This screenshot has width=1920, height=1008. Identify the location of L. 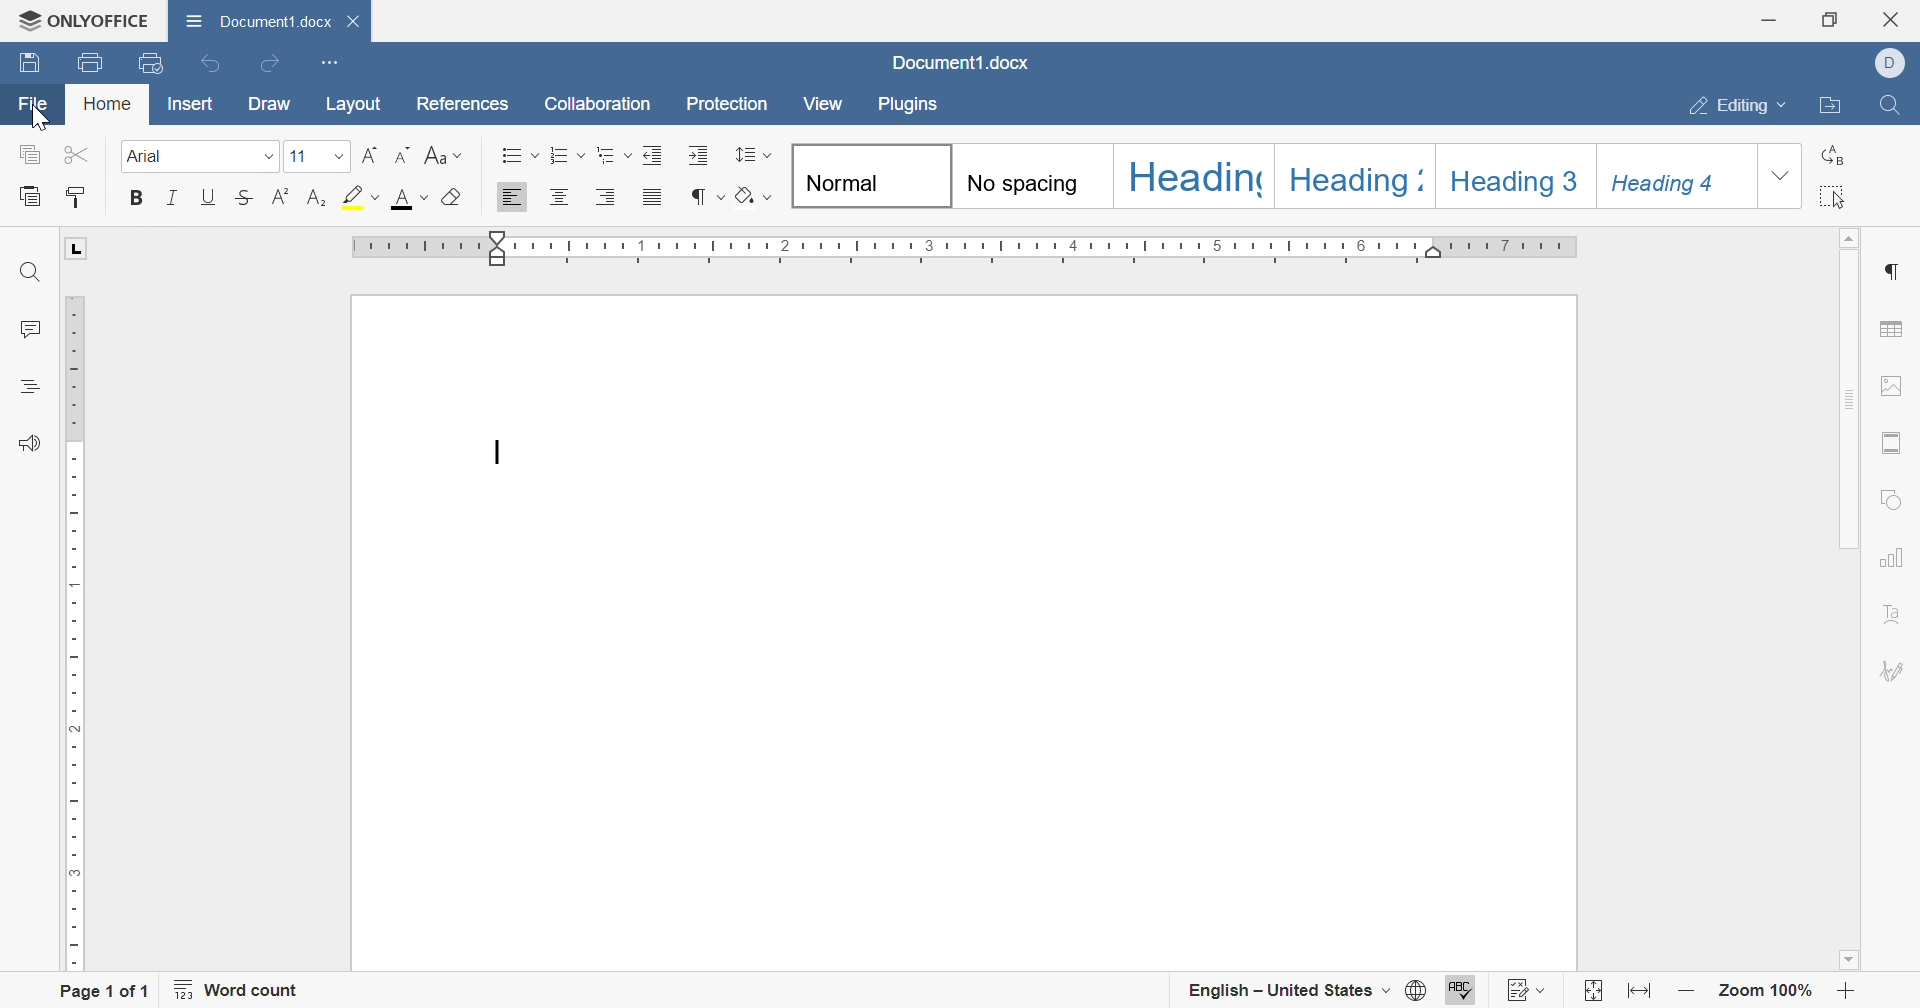
(76, 251).